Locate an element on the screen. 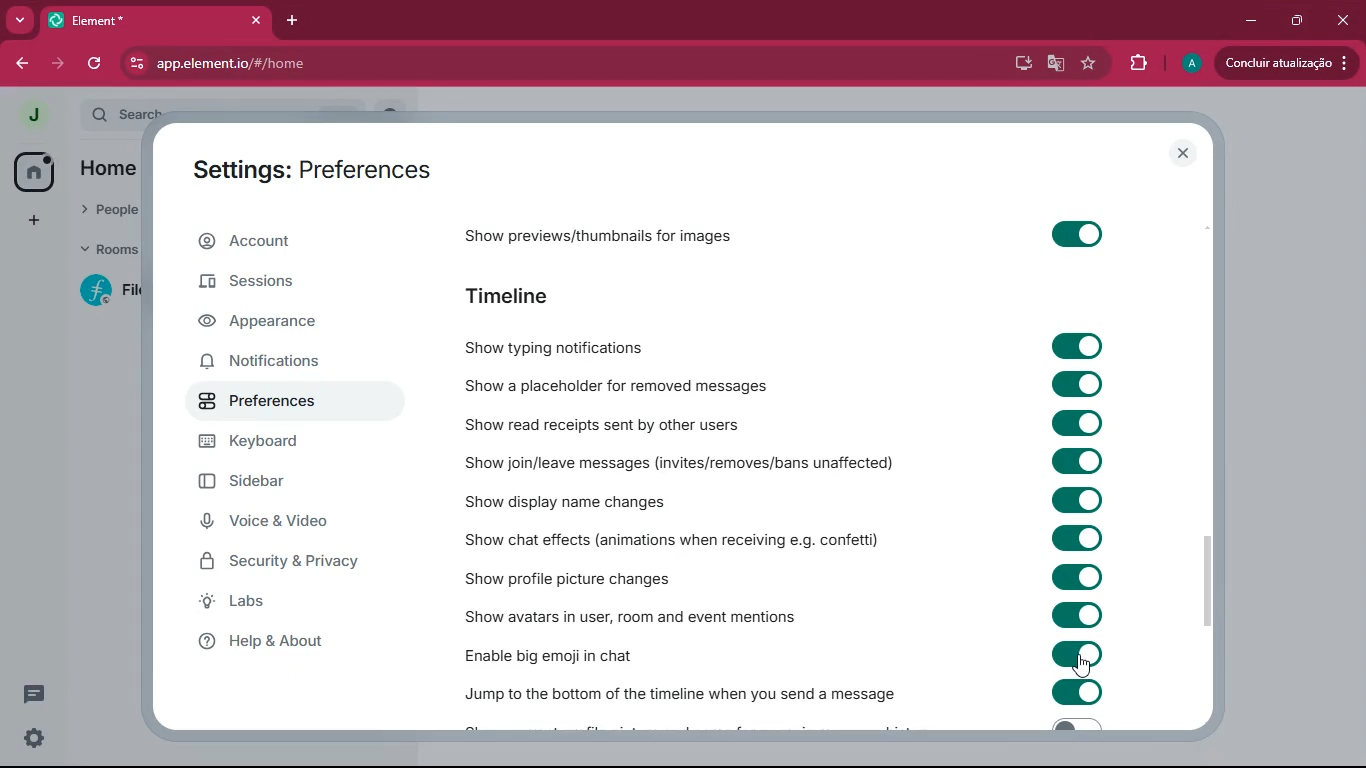  toggle on  is located at coordinates (1078, 537).